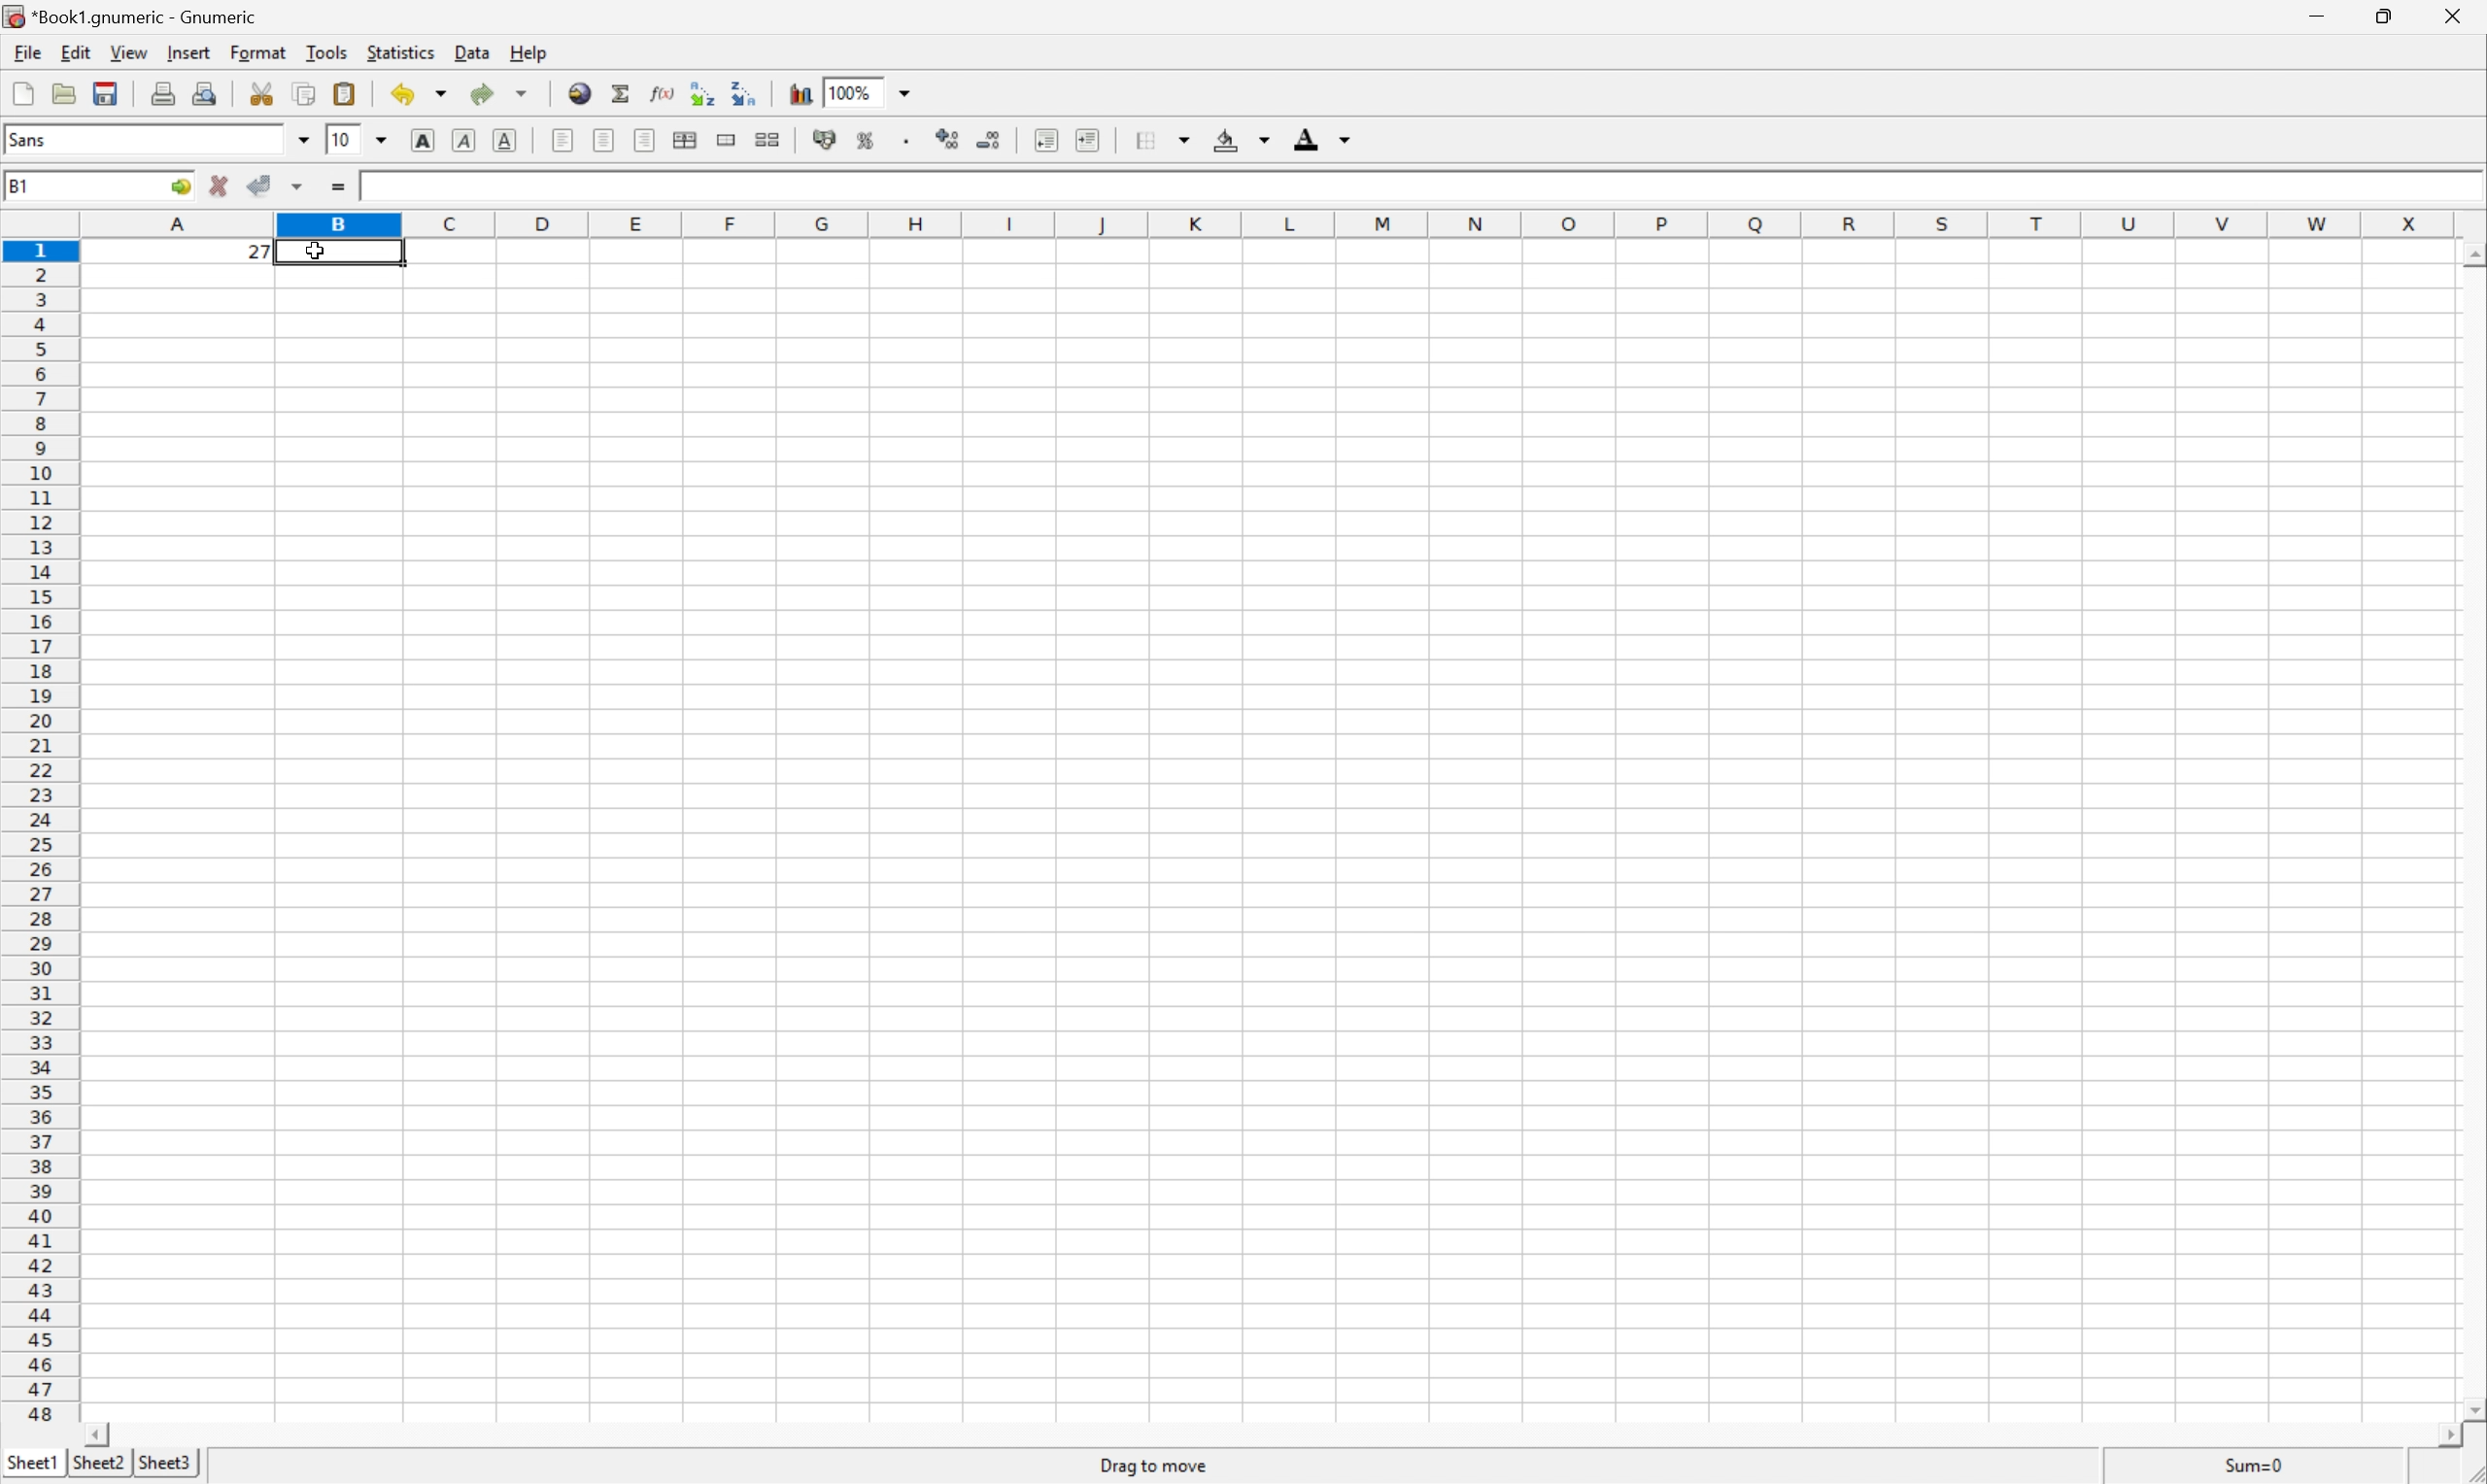  What do you see at coordinates (305, 141) in the screenshot?
I see `Drop Down` at bounding box center [305, 141].